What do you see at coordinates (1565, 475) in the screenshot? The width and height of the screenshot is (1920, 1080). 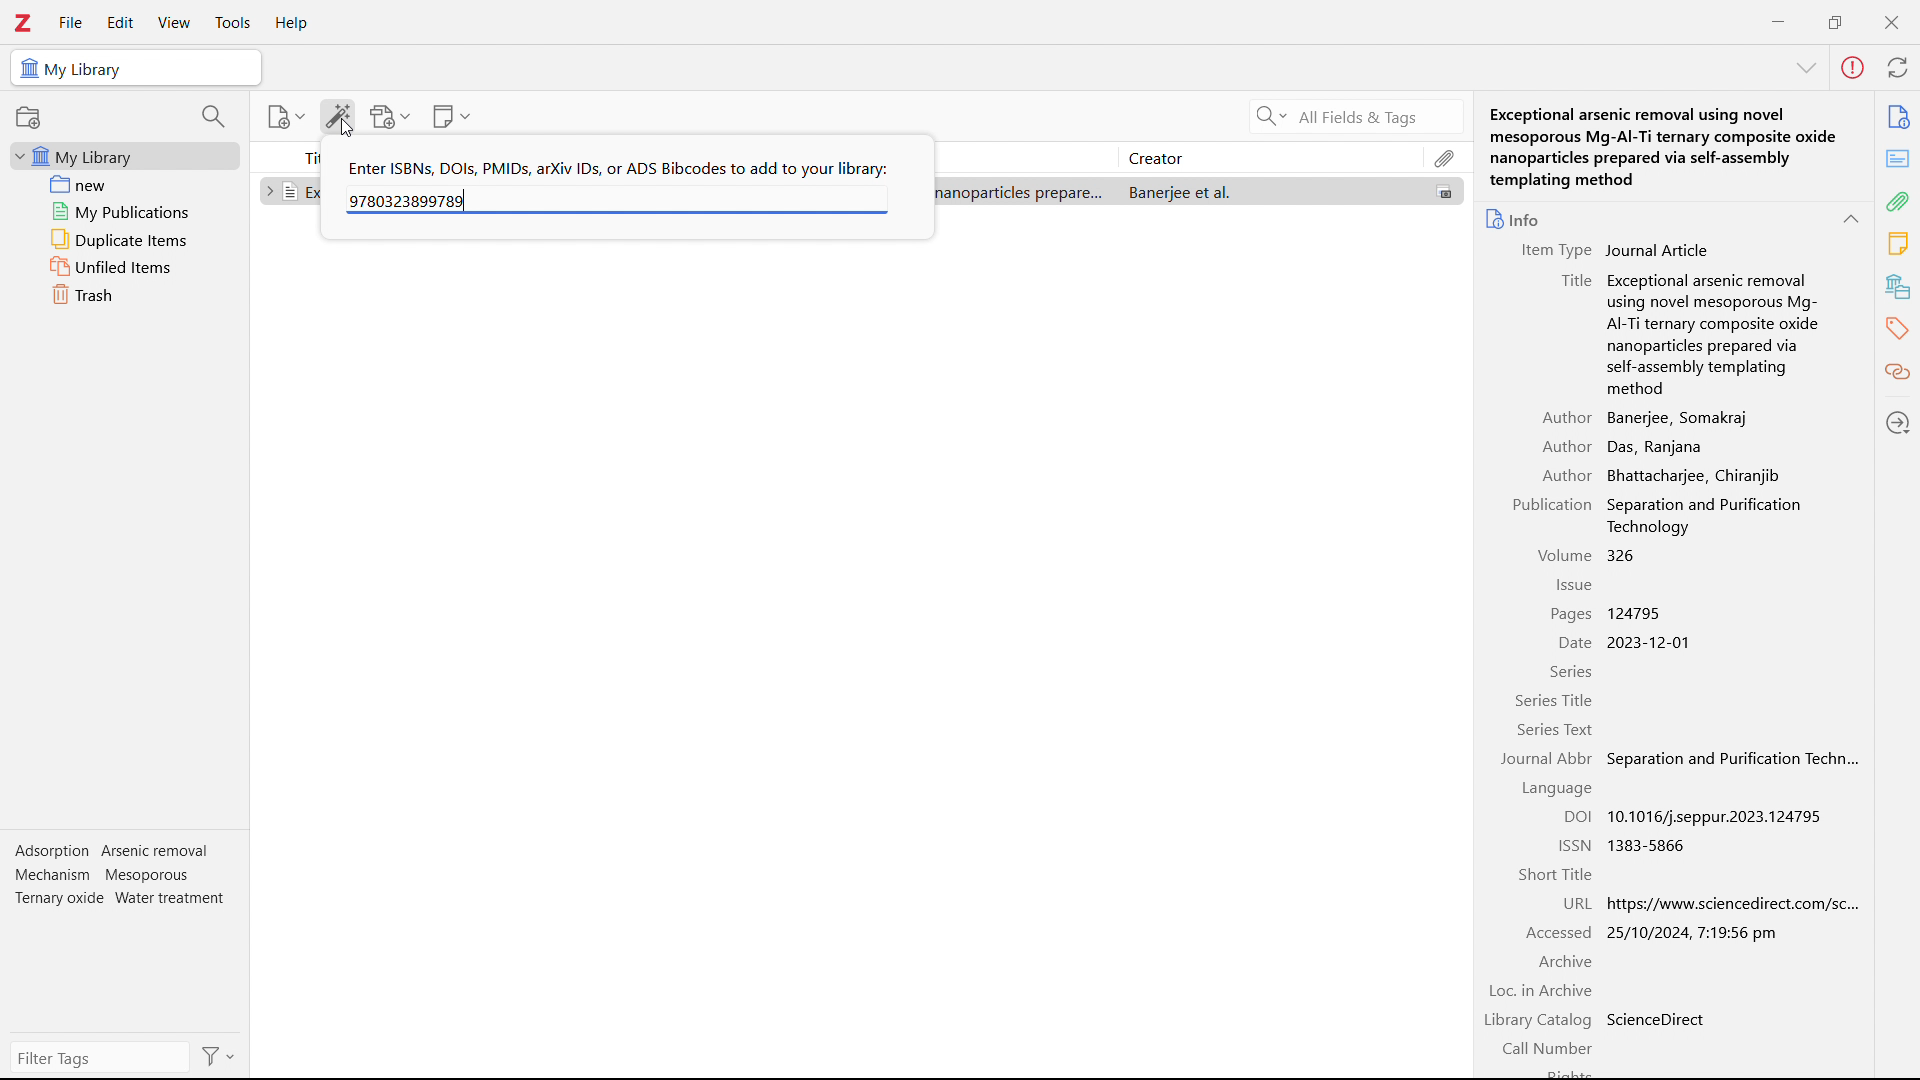 I see `Author` at bounding box center [1565, 475].